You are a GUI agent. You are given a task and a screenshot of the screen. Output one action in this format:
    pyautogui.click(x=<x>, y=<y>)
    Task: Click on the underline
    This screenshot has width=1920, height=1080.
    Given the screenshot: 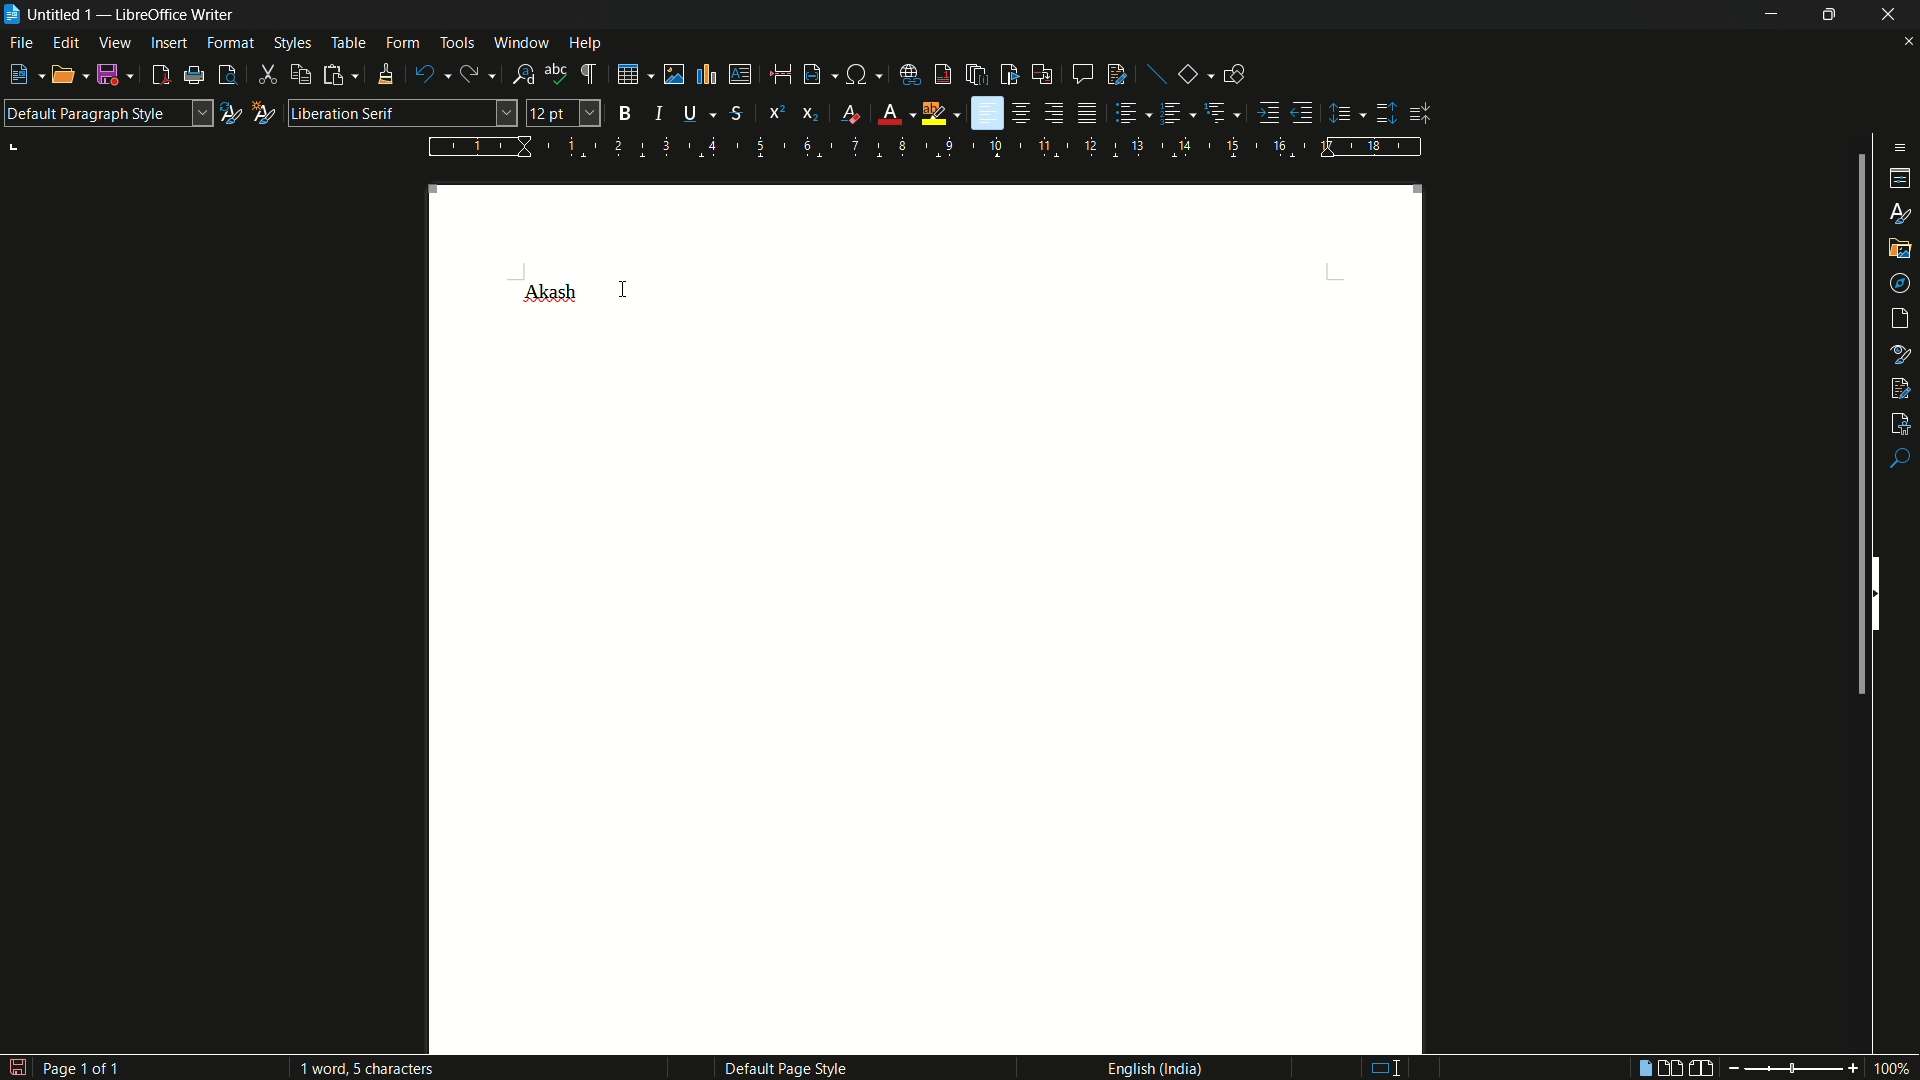 What is the action you would take?
    pyautogui.click(x=690, y=112)
    